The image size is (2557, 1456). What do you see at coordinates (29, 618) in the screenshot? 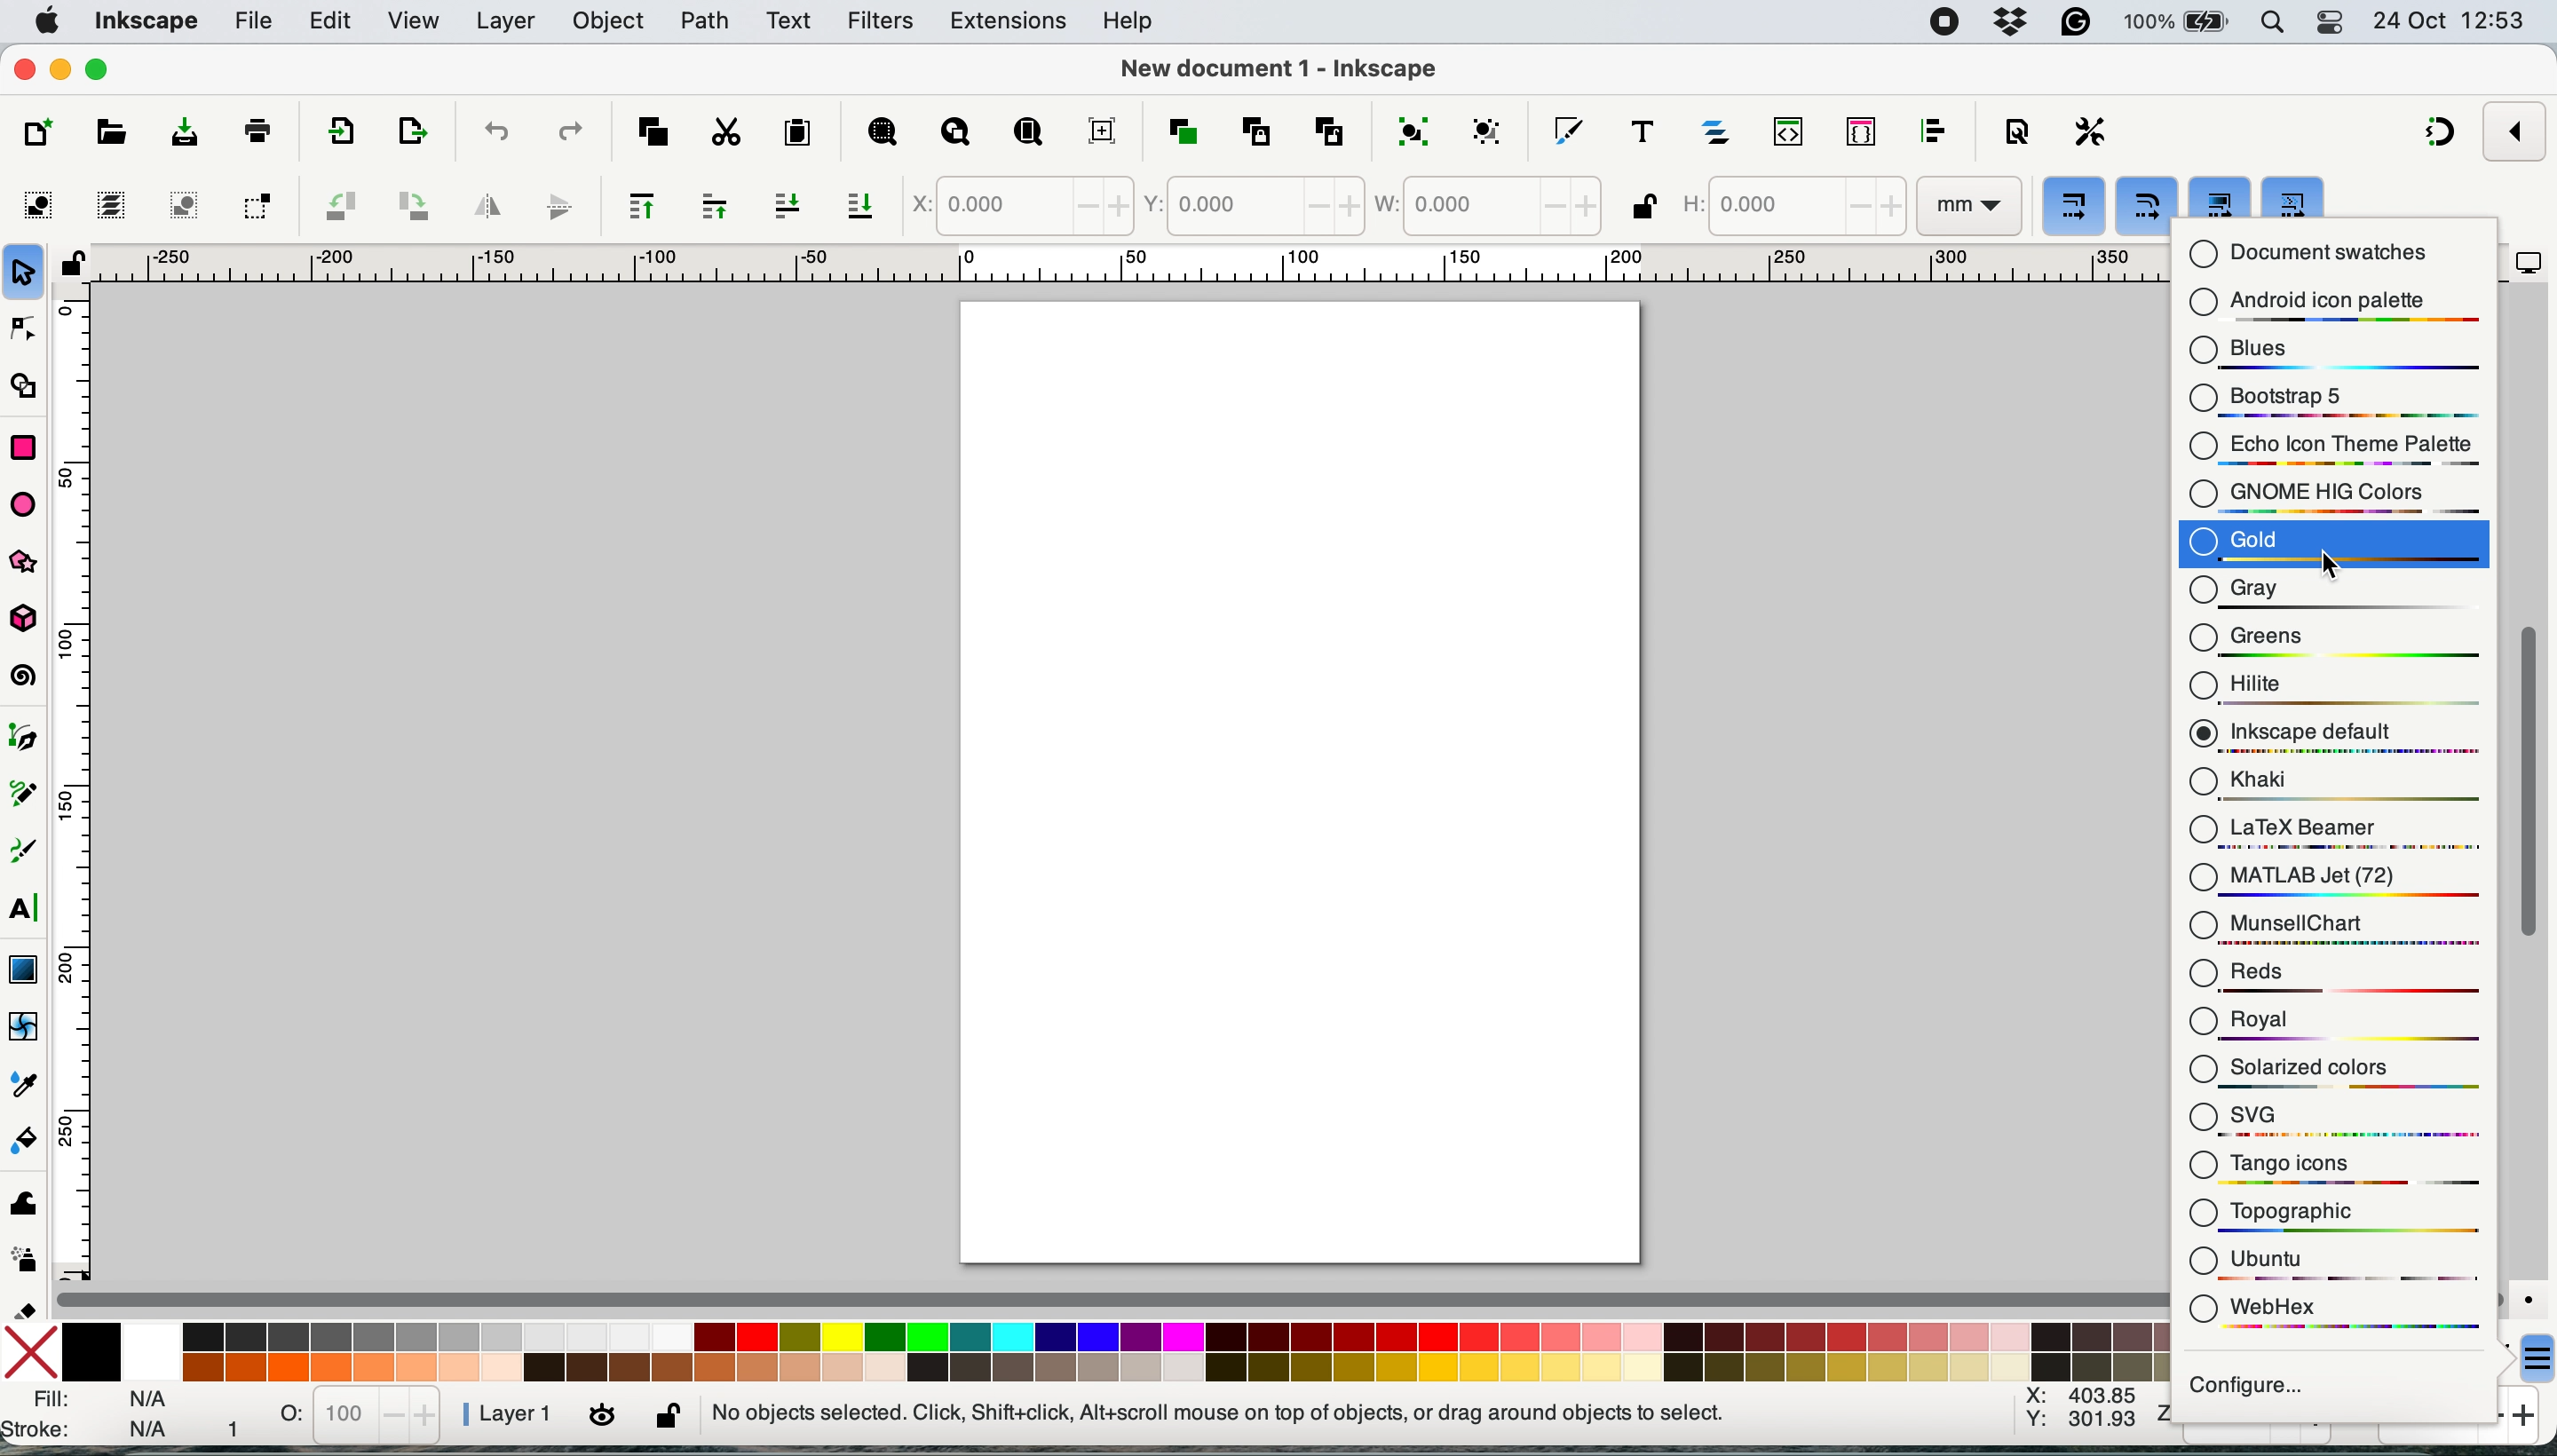
I see `3d box tool` at bounding box center [29, 618].